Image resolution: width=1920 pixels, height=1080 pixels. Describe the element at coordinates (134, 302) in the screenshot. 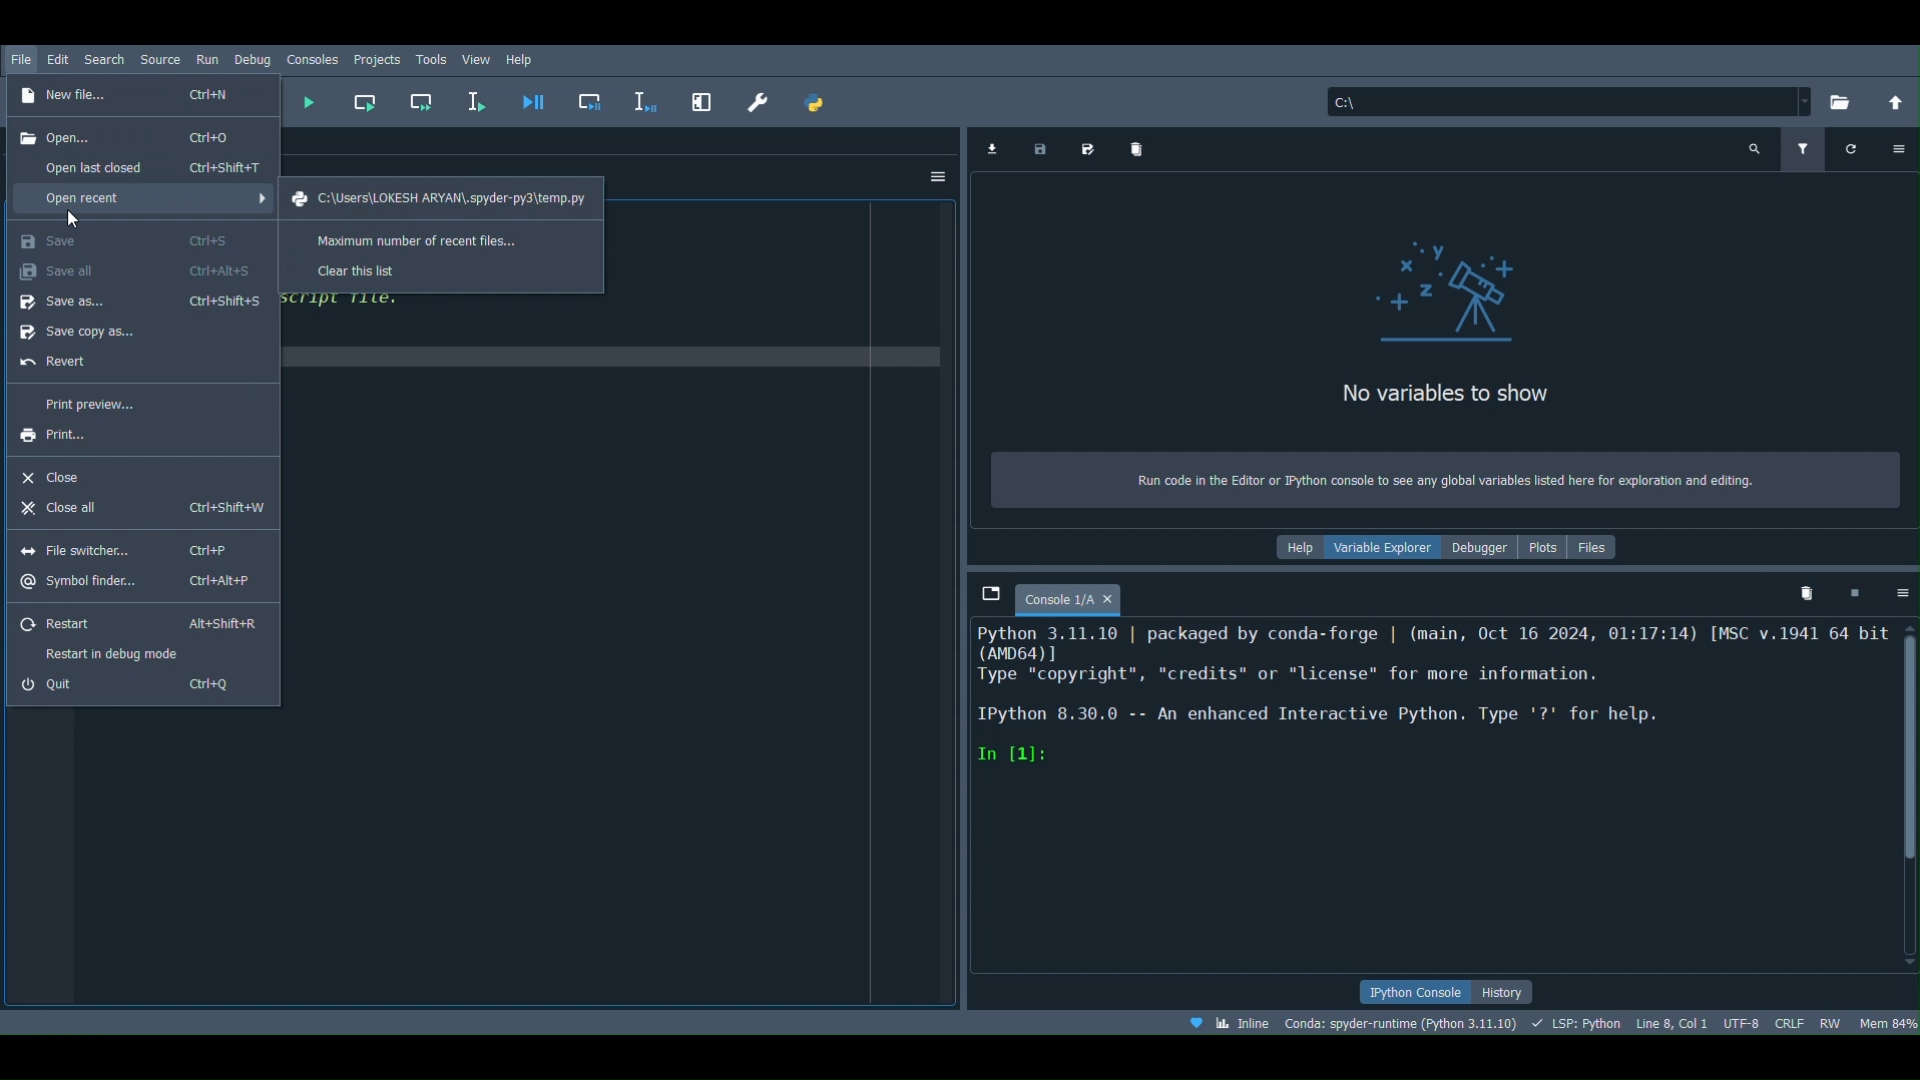

I see `Save as` at that location.